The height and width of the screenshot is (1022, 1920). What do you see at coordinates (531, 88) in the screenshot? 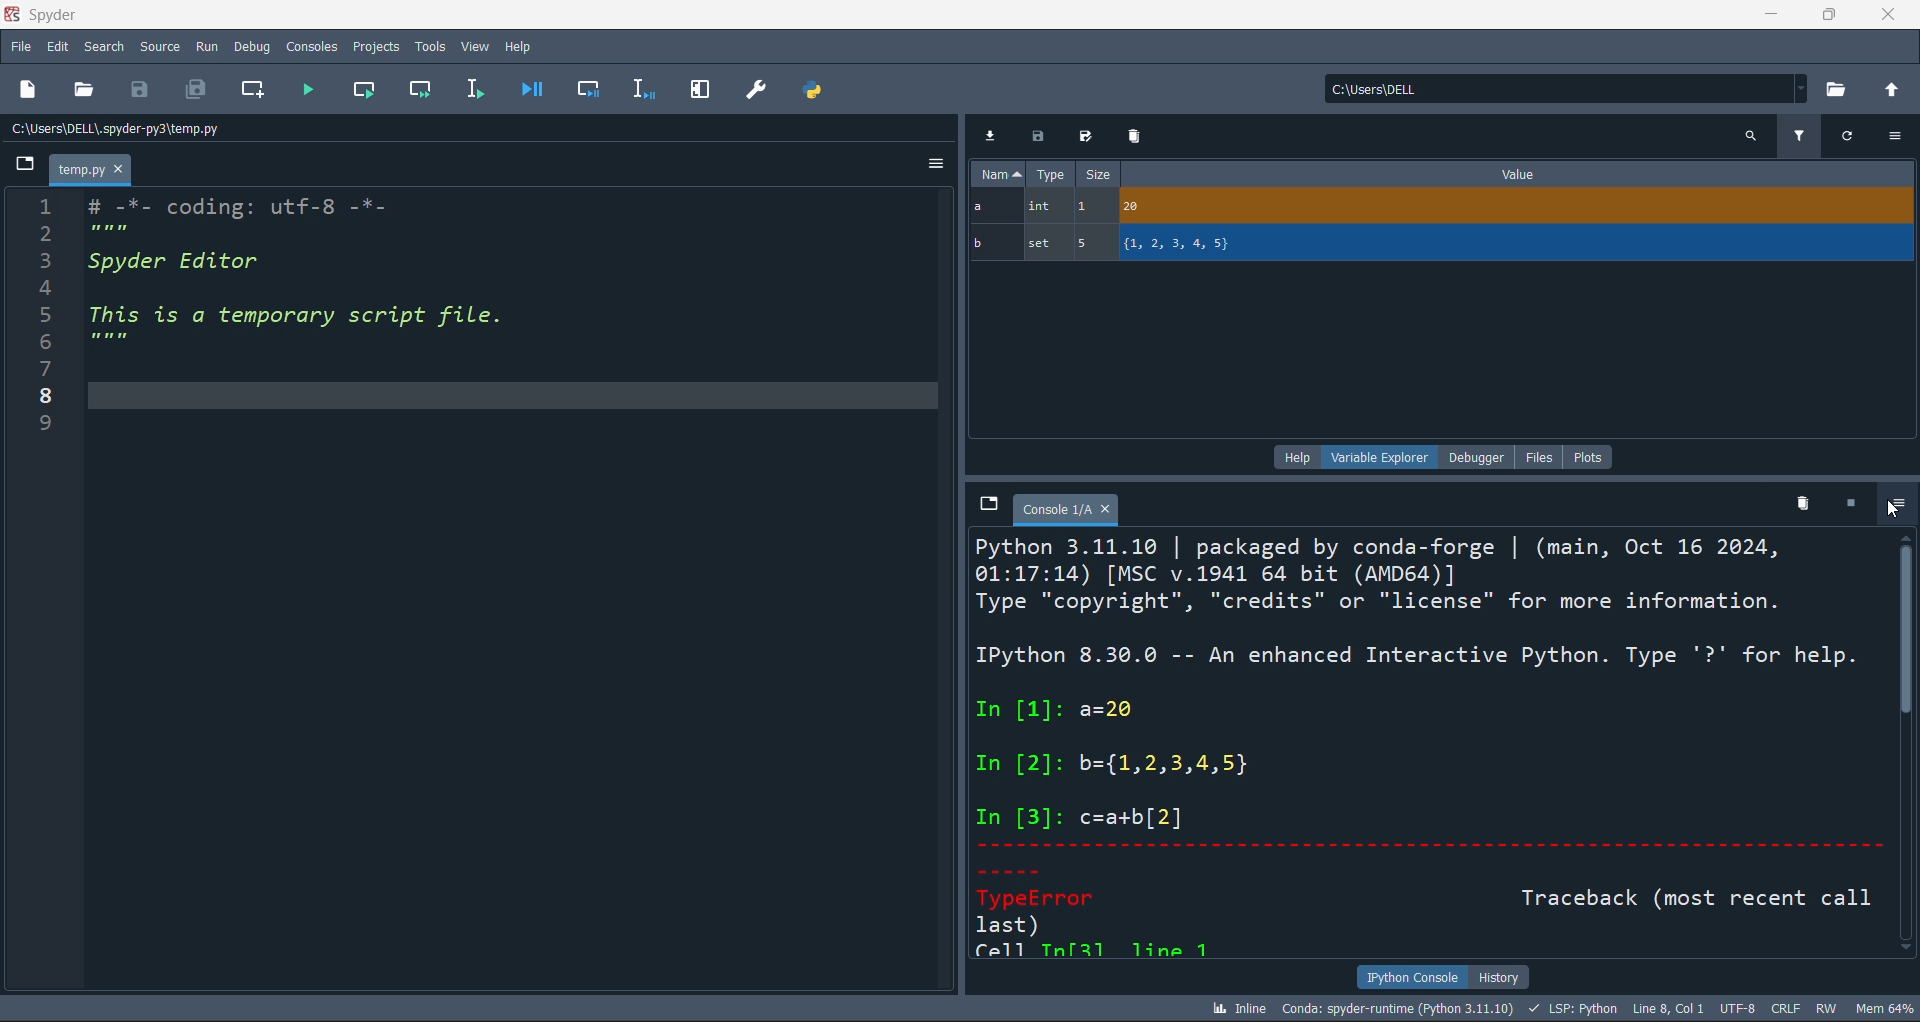
I see `debug file` at bounding box center [531, 88].